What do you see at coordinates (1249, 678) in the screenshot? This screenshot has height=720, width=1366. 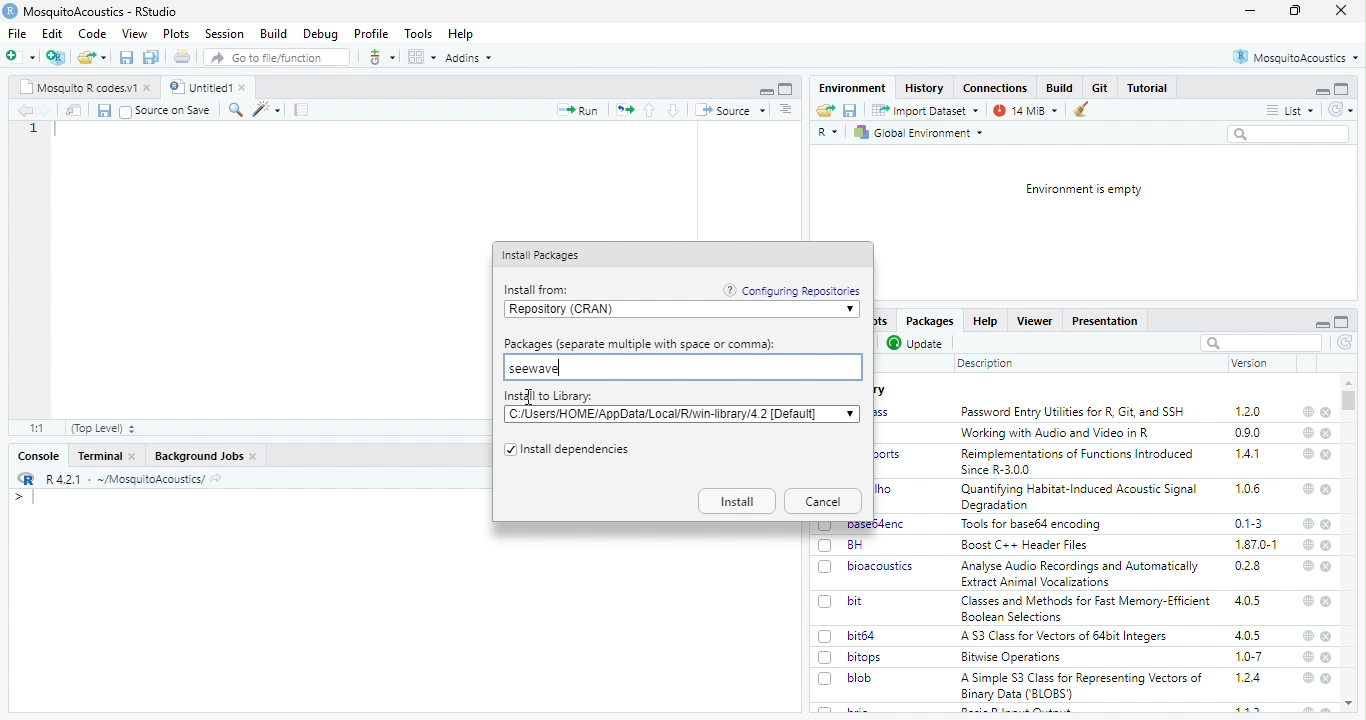 I see `124` at bounding box center [1249, 678].